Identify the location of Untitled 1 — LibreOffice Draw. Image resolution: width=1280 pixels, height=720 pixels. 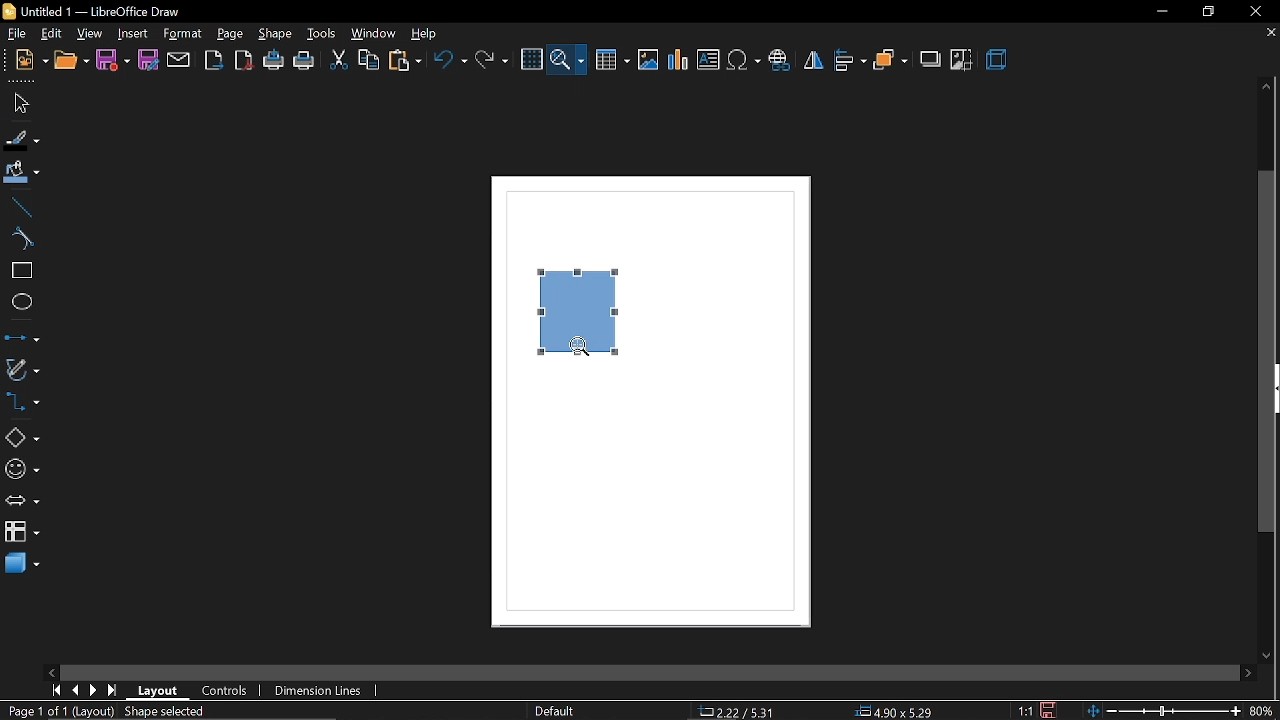
(106, 12).